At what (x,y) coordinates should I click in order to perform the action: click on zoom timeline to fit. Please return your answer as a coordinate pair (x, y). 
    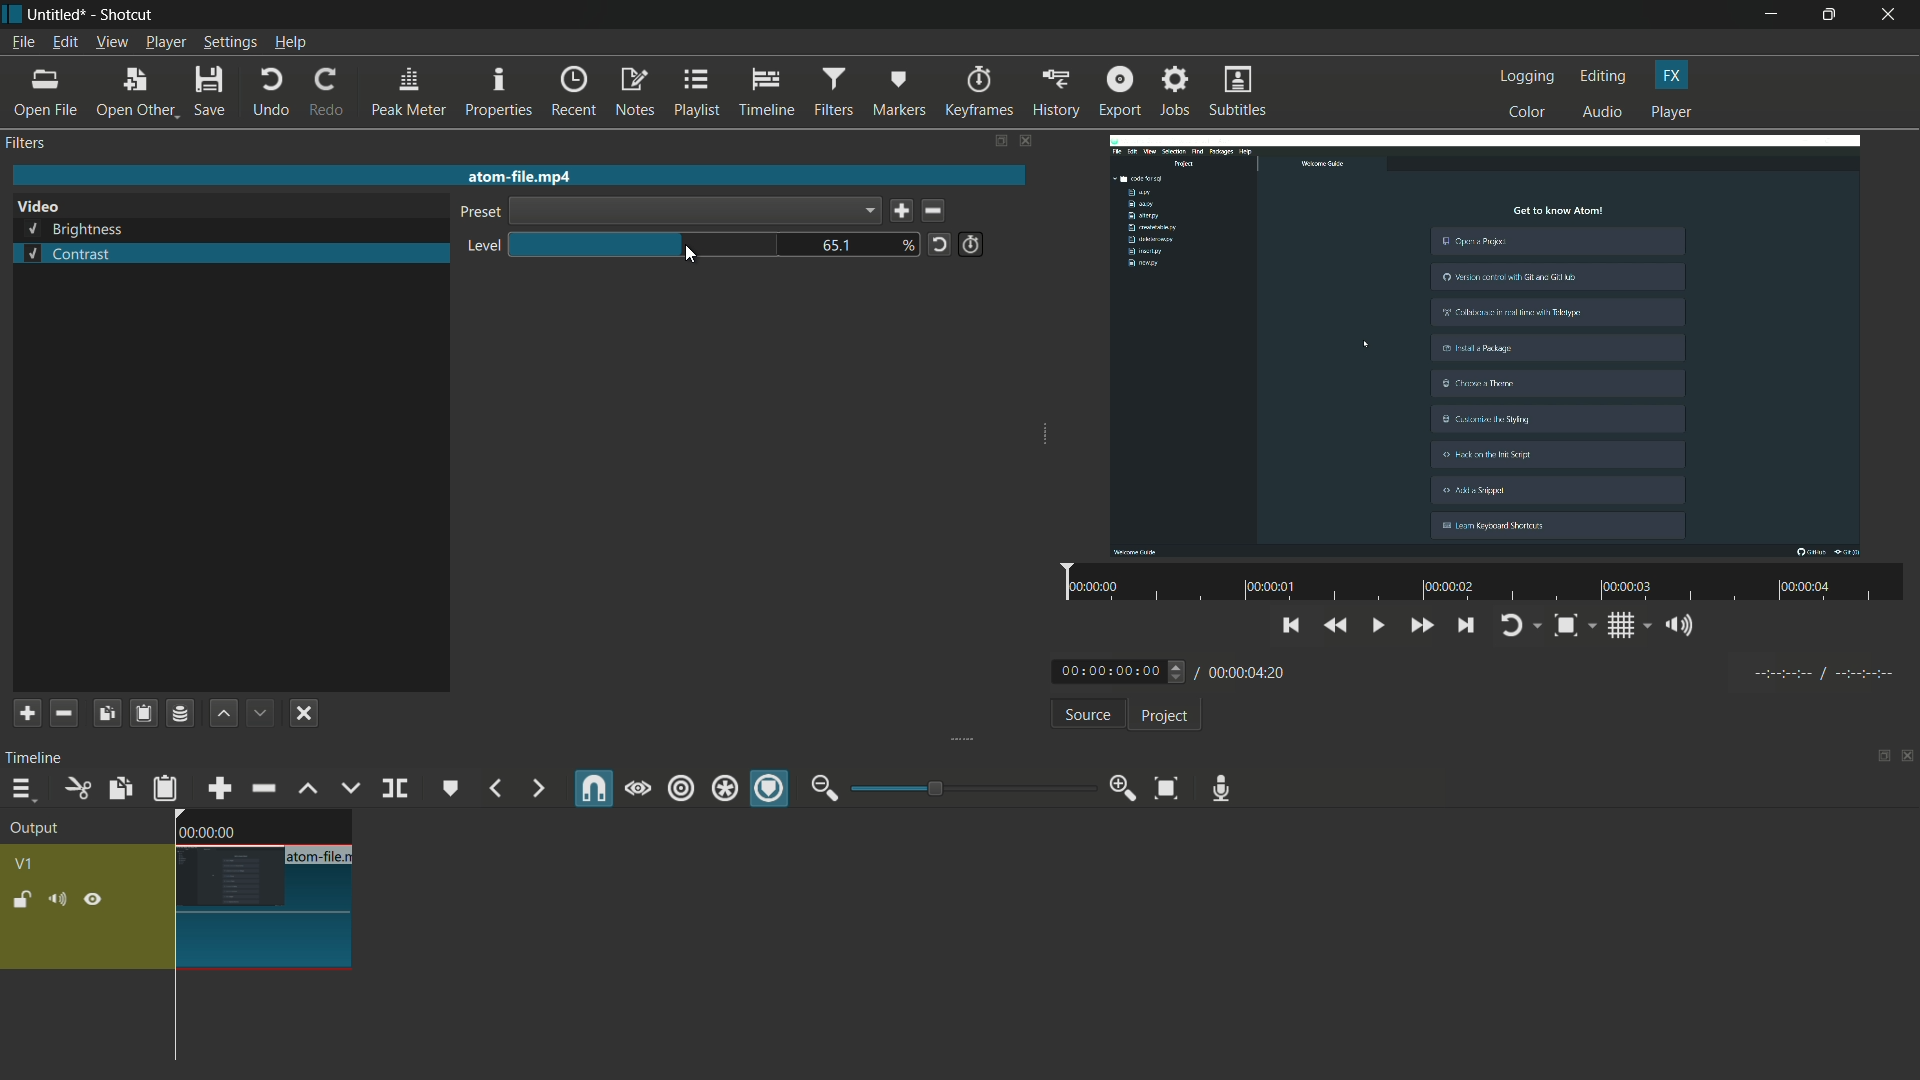
    Looking at the image, I should click on (1166, 787).